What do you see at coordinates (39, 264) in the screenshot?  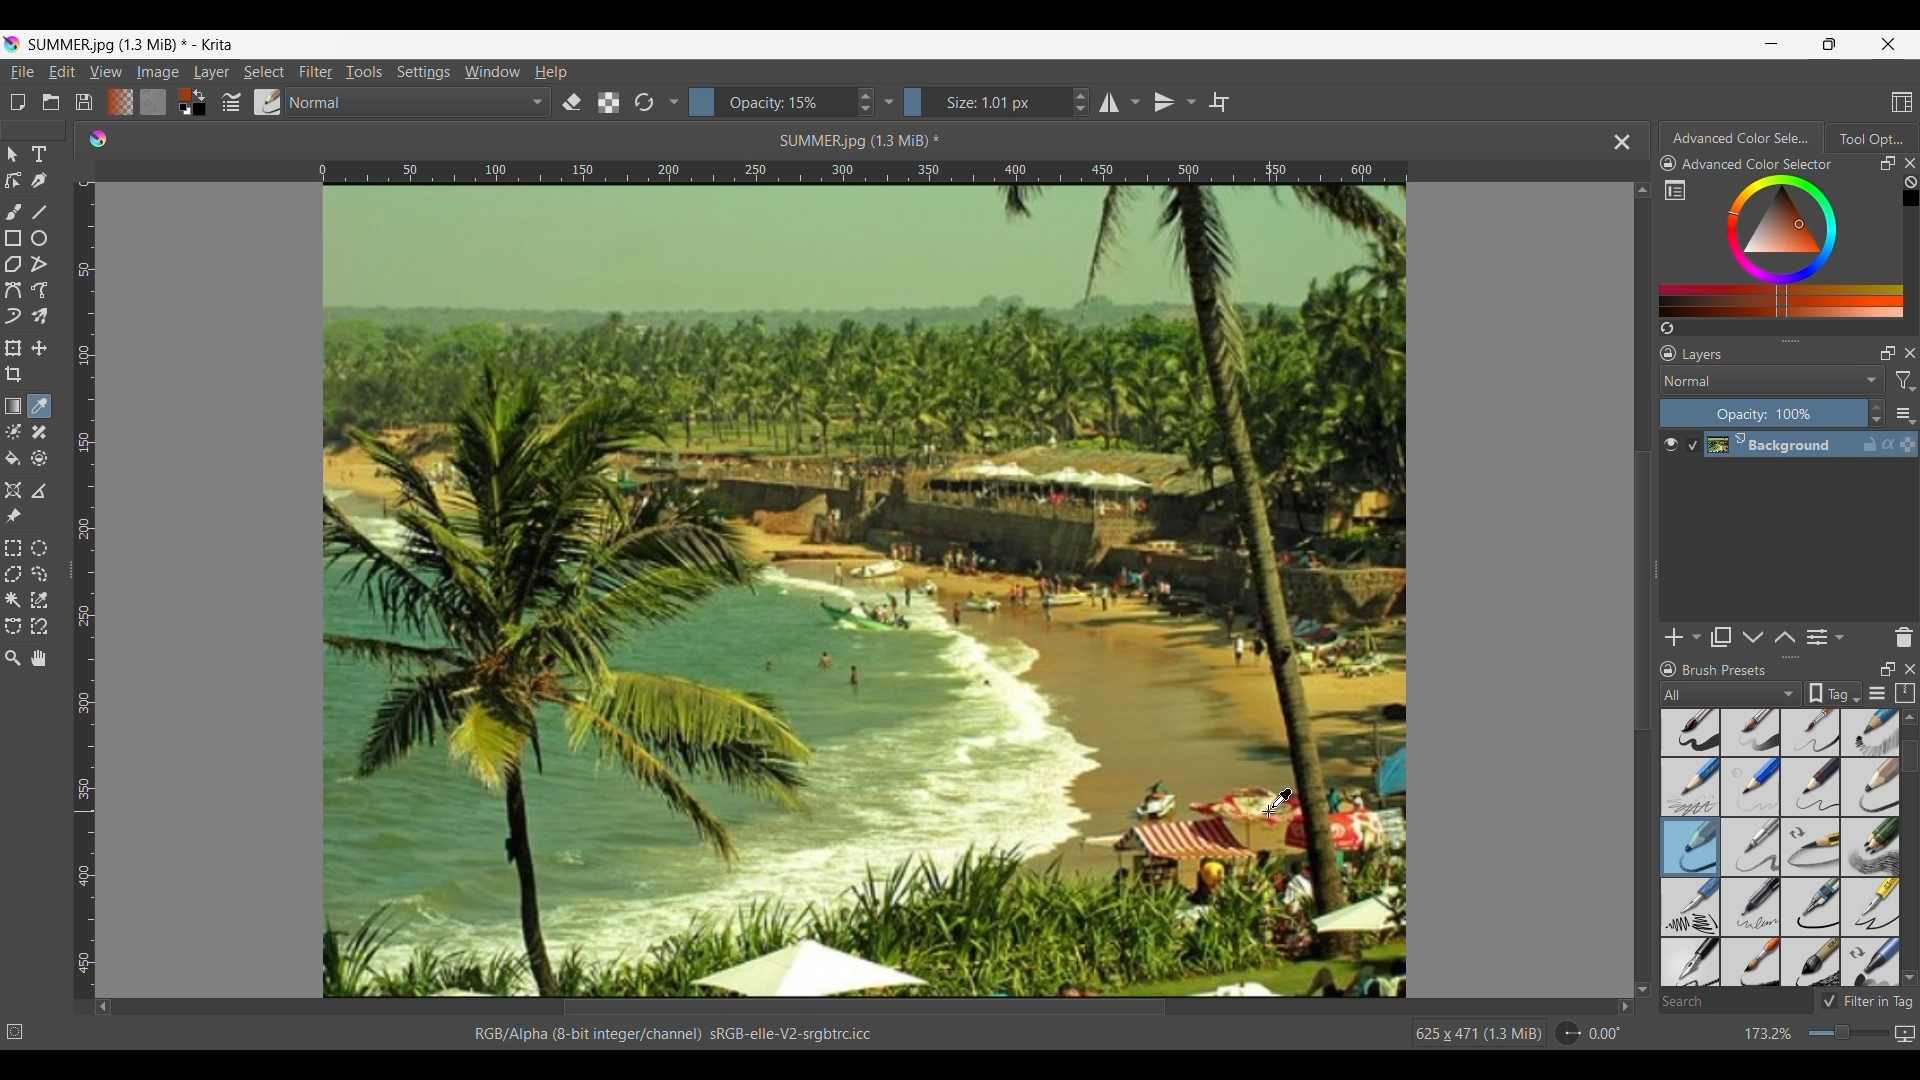 I see `Polyline tool` at bounding box center [39, 264].